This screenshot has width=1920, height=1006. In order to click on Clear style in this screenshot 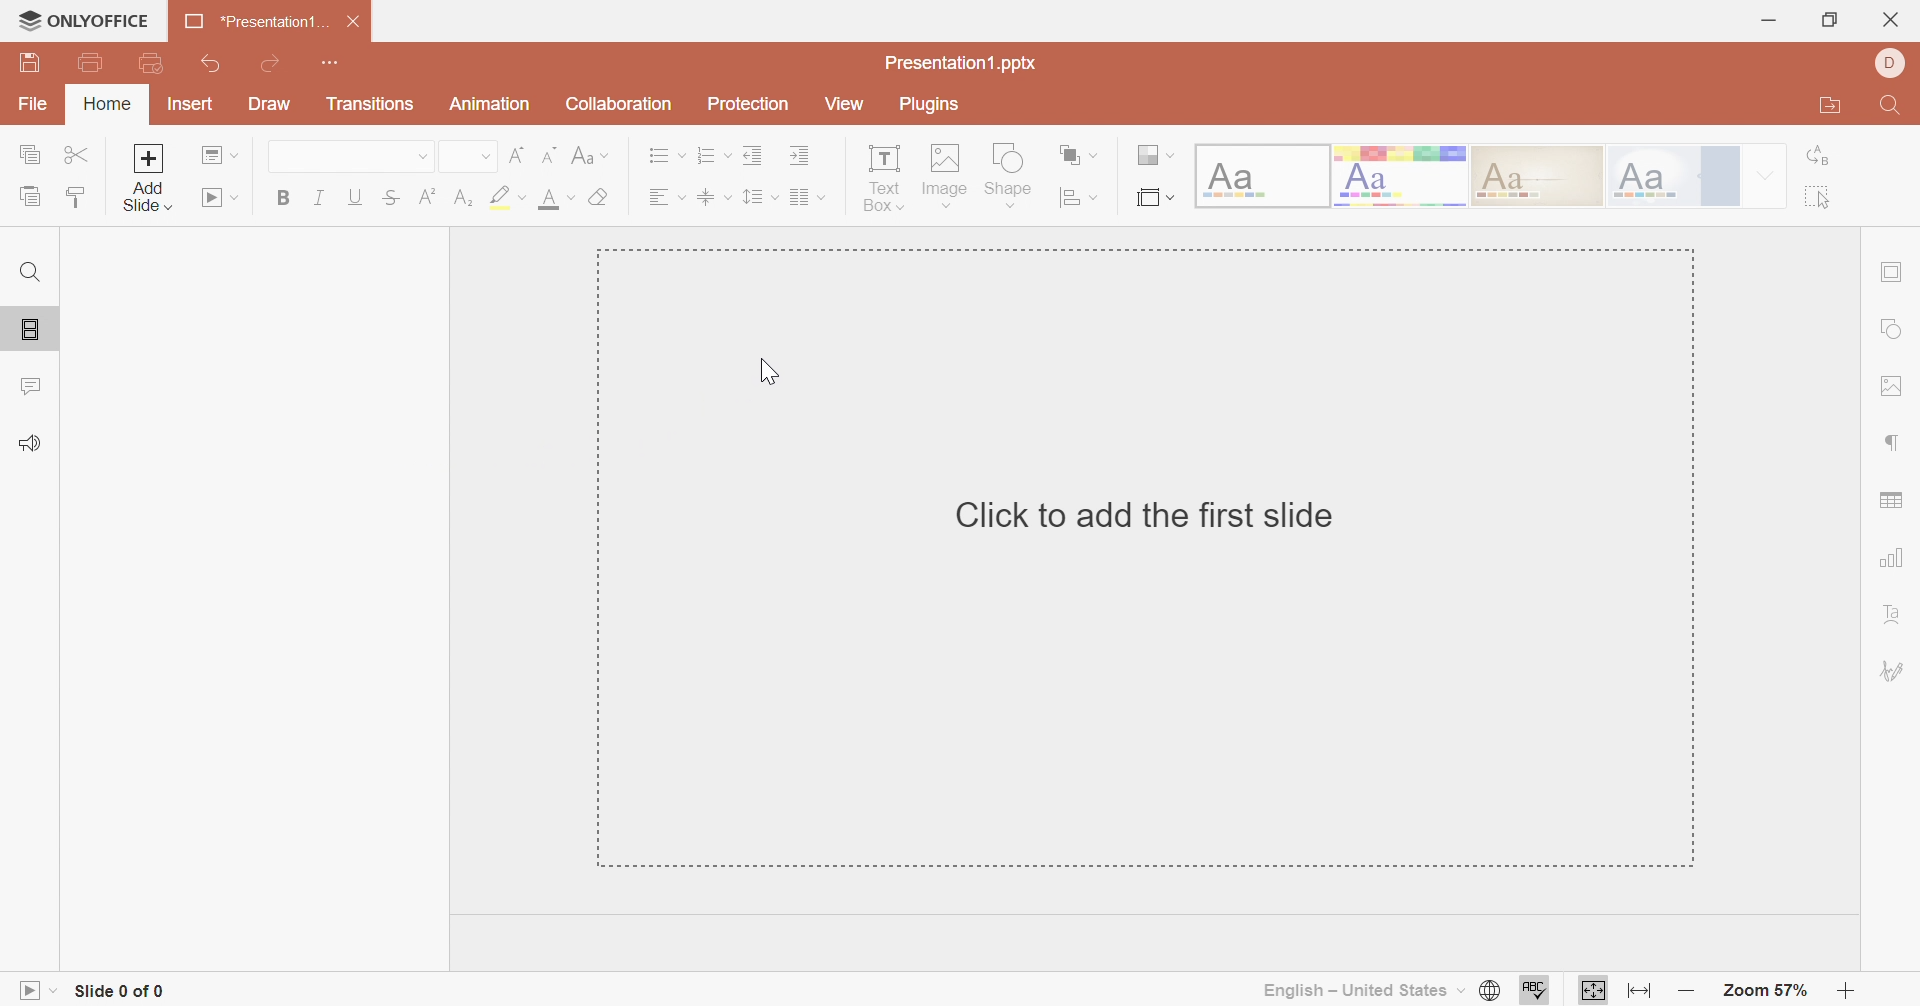, I will do `click(599, 196)`.